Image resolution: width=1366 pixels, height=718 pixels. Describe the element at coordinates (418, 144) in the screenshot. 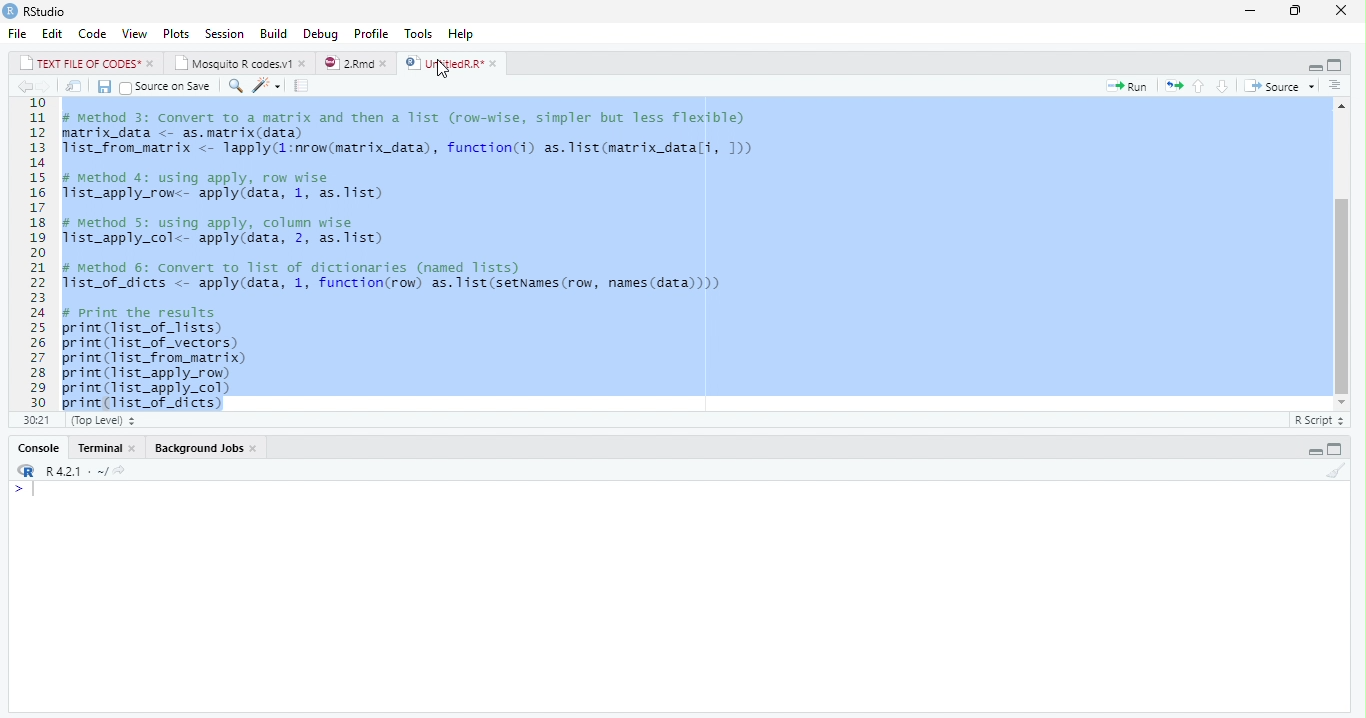

I see `code of matrix data ` at that location.